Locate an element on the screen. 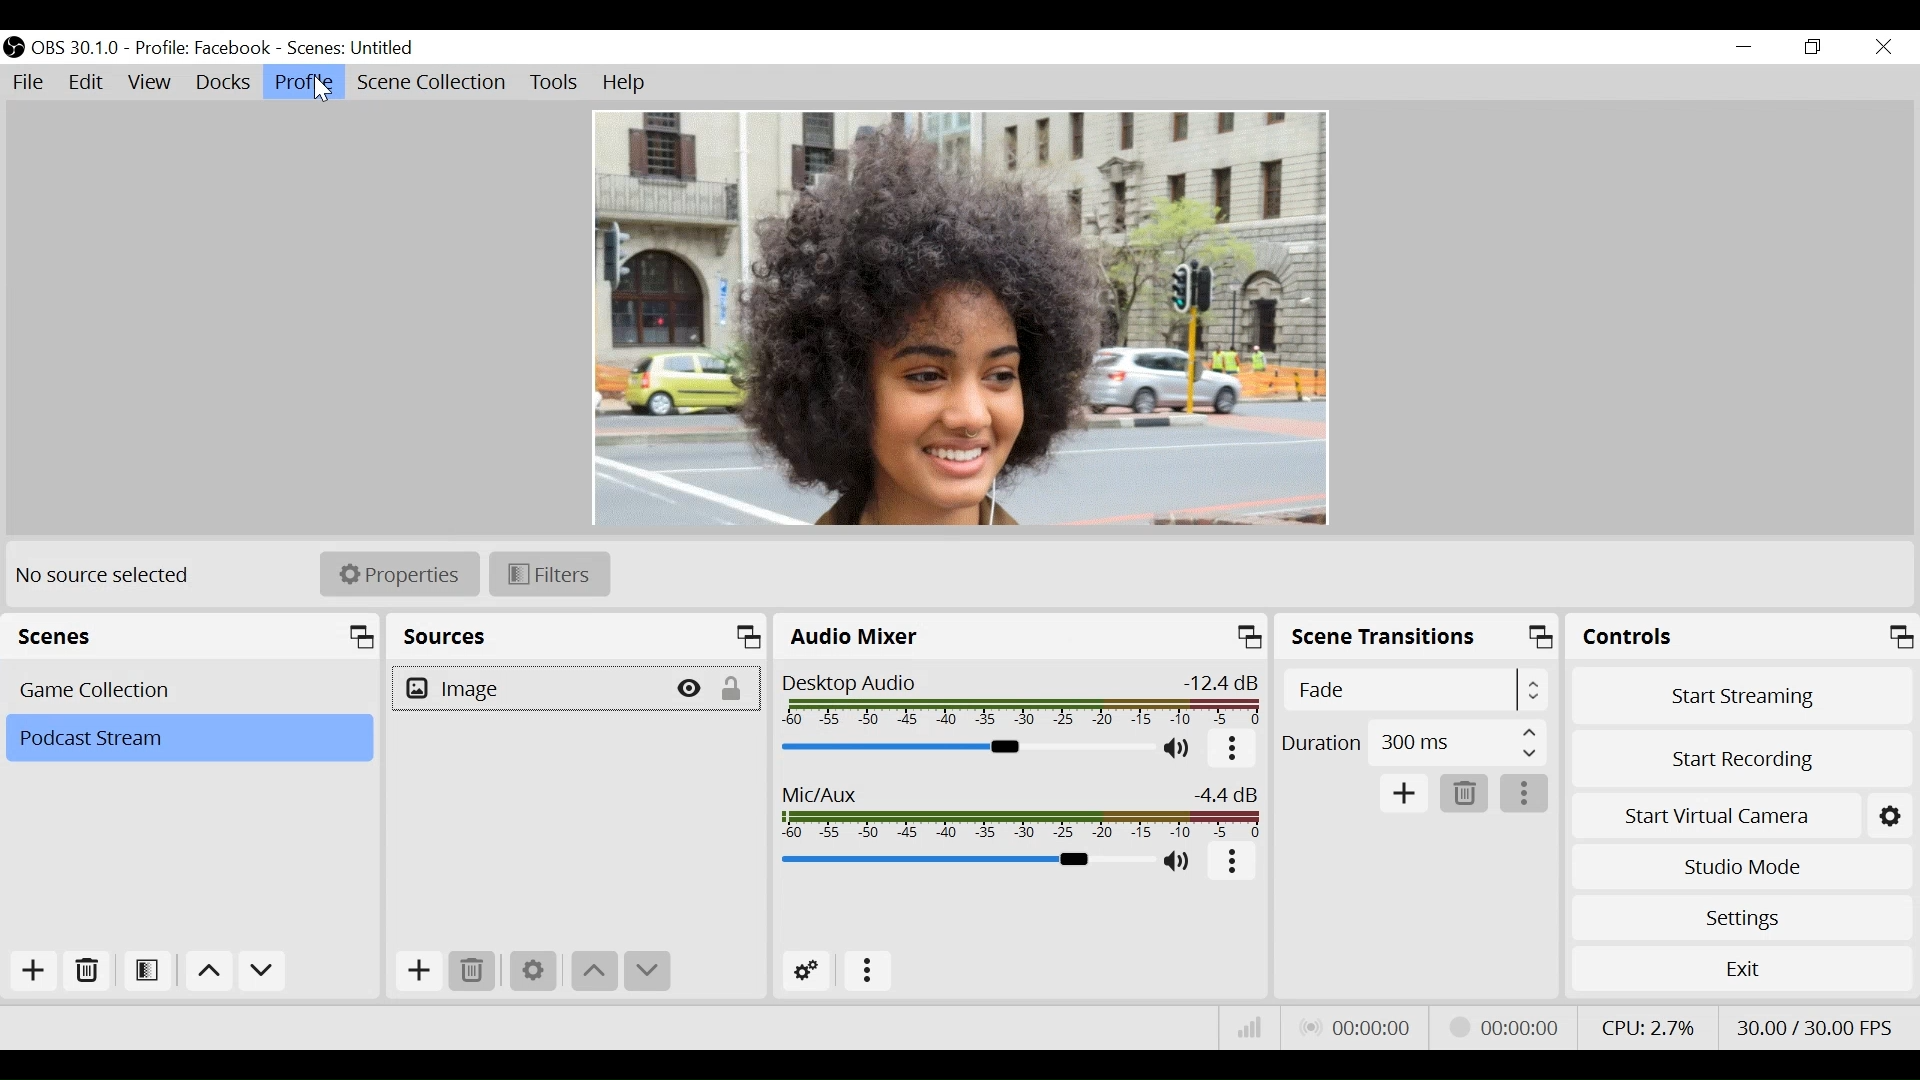  Add is located at coordinates (34, 971).